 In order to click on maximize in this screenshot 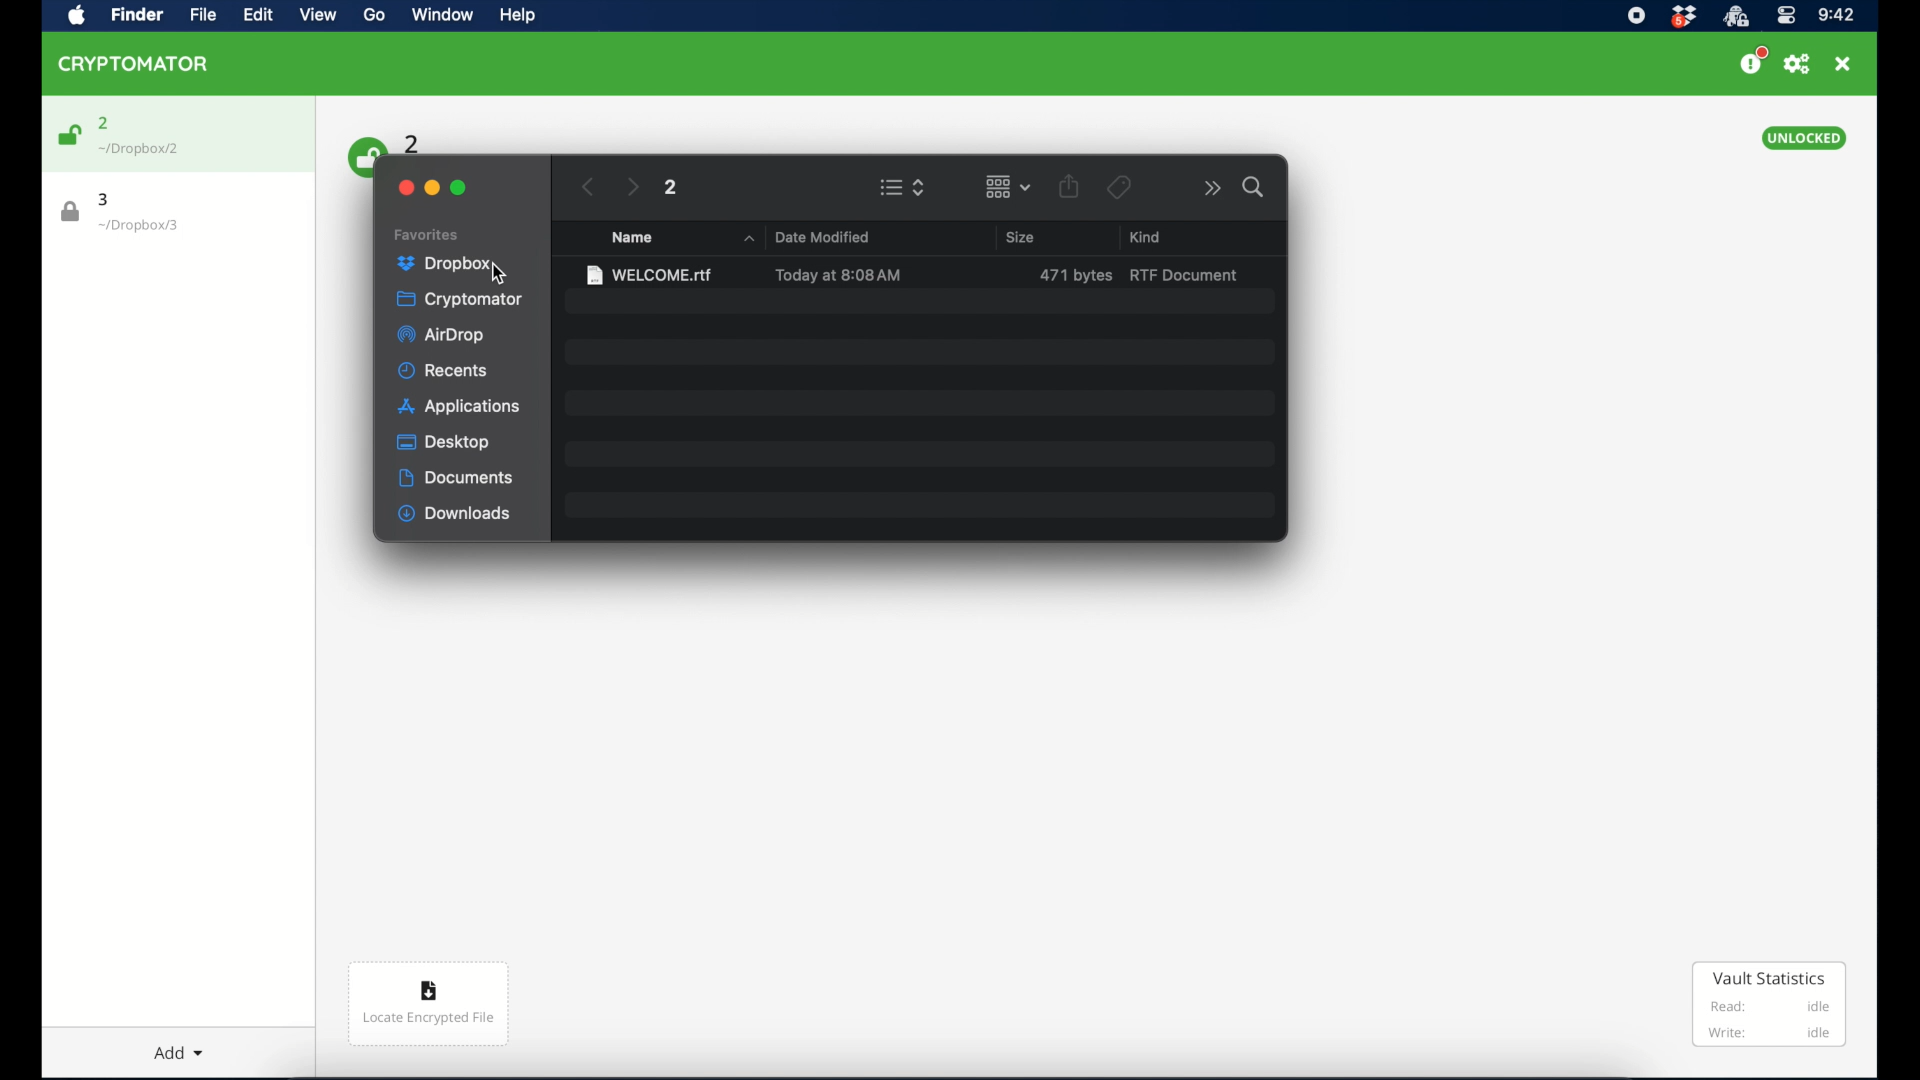, I will do `click(459, 188)`.